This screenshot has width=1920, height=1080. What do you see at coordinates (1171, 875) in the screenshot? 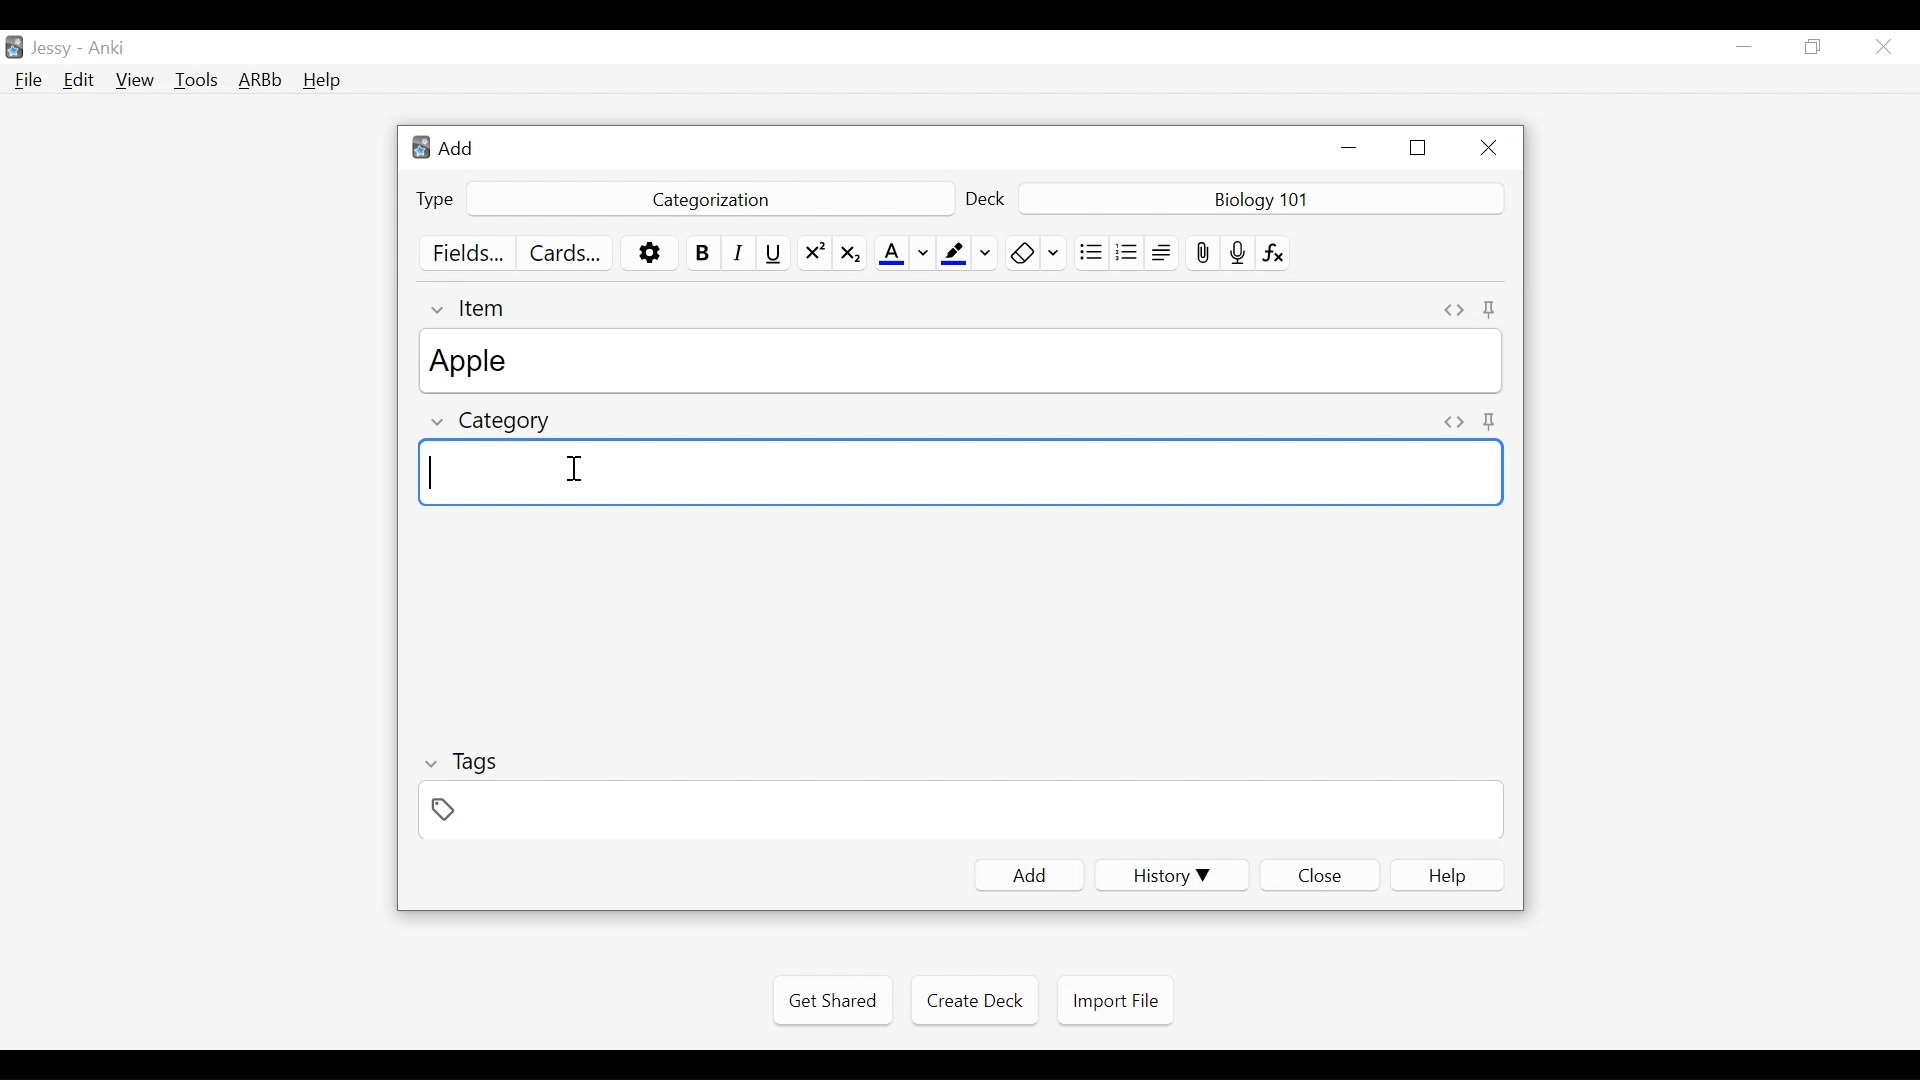
I see `History` at bounding box center [1171, 875].